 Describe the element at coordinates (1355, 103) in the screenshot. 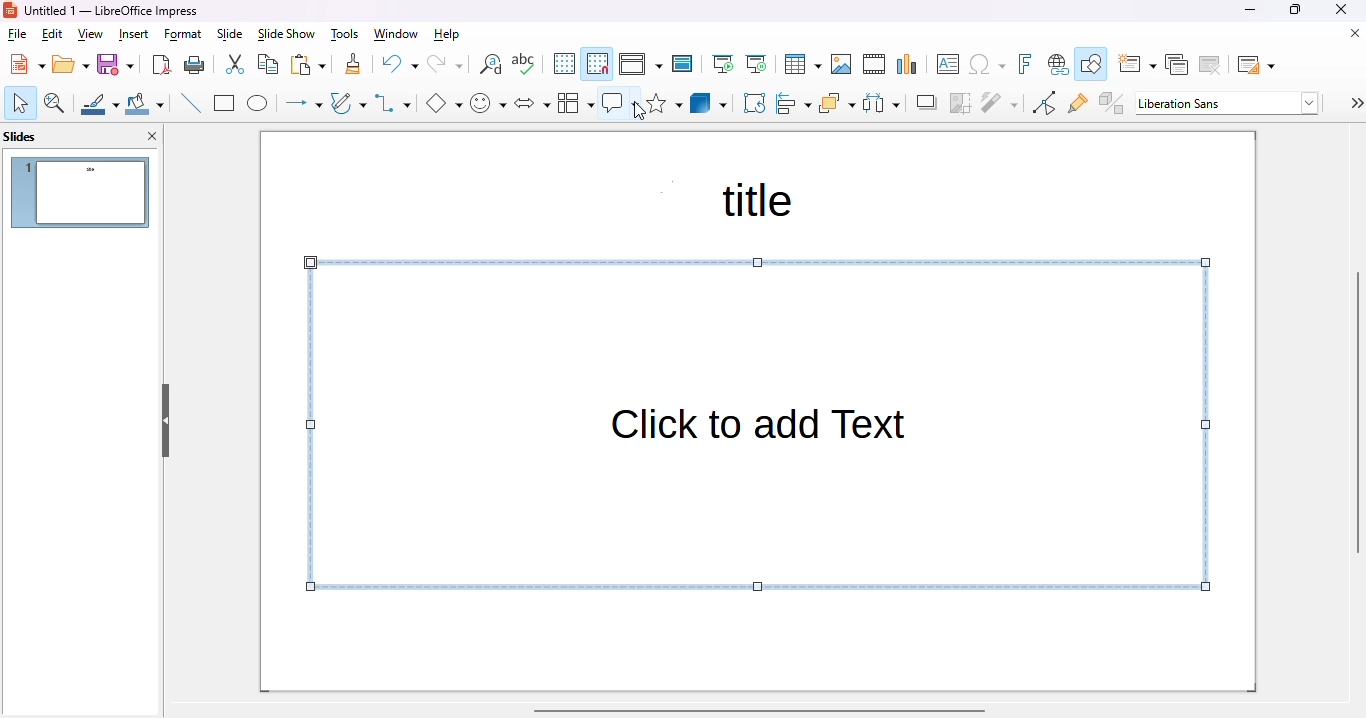

I see `settings` at that location.